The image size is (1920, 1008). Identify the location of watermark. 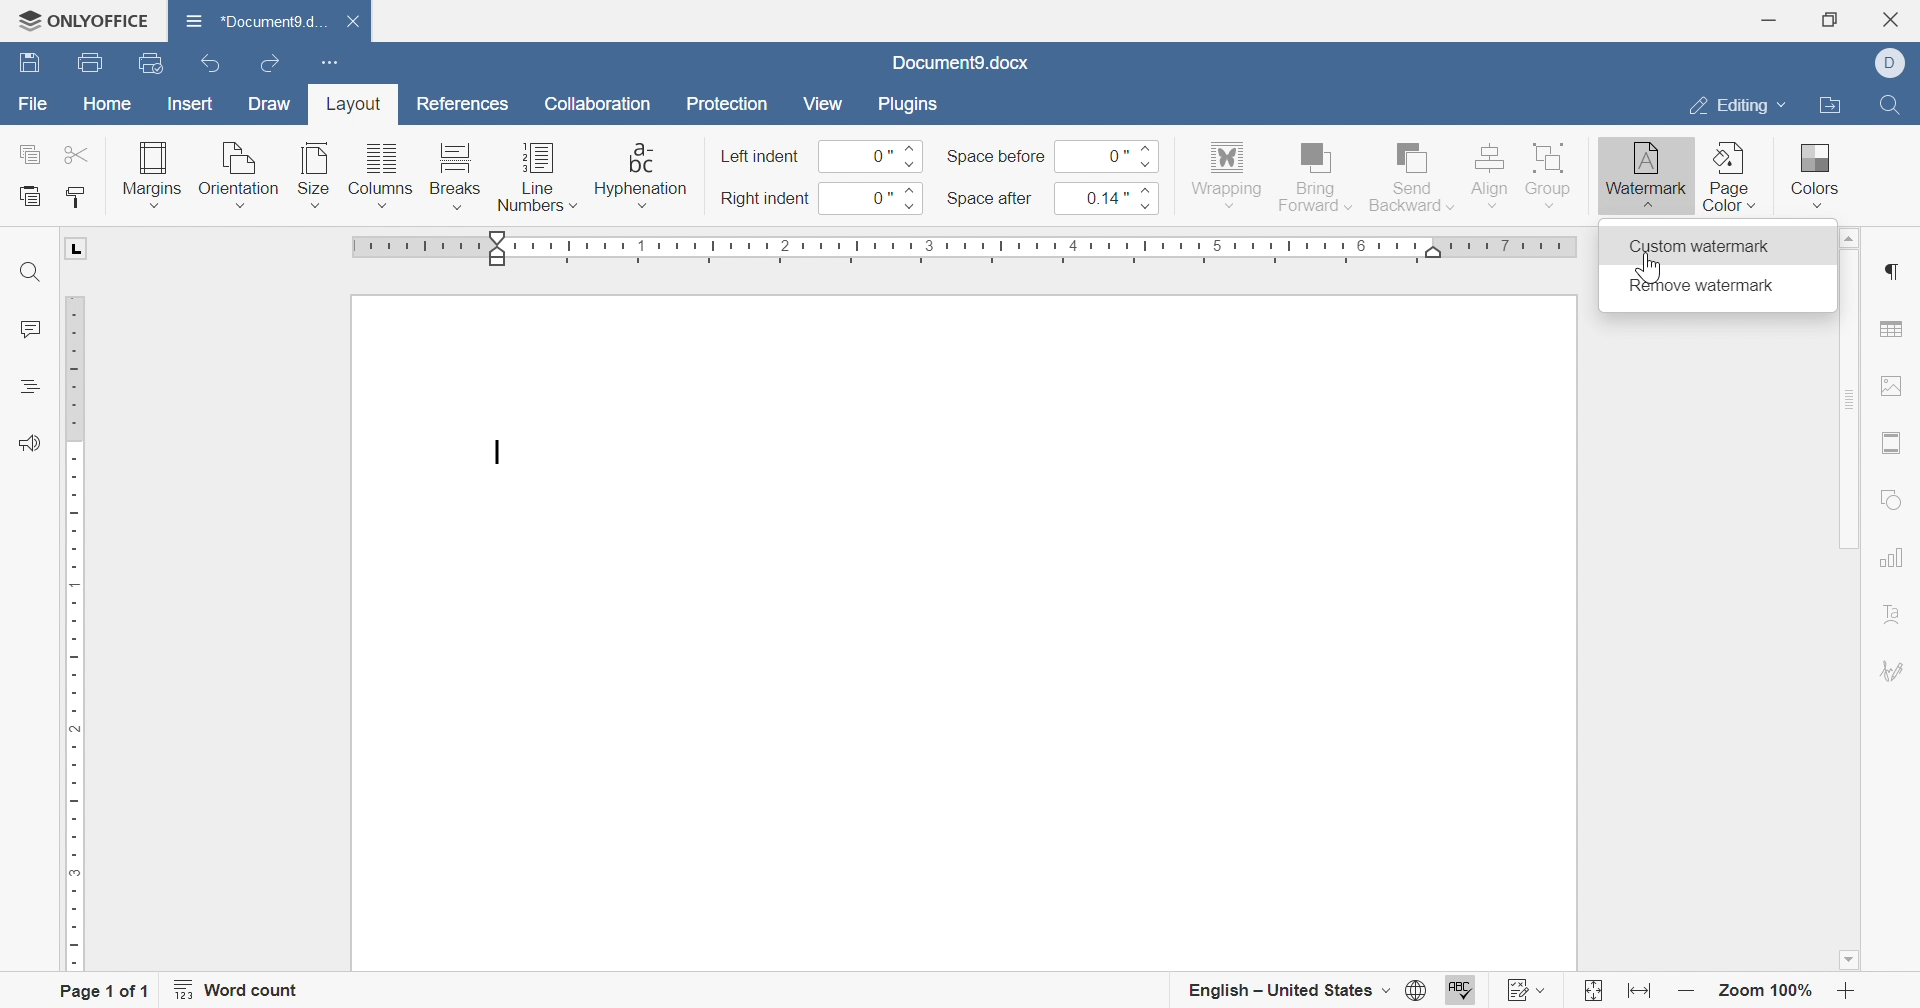
(1644, 169).